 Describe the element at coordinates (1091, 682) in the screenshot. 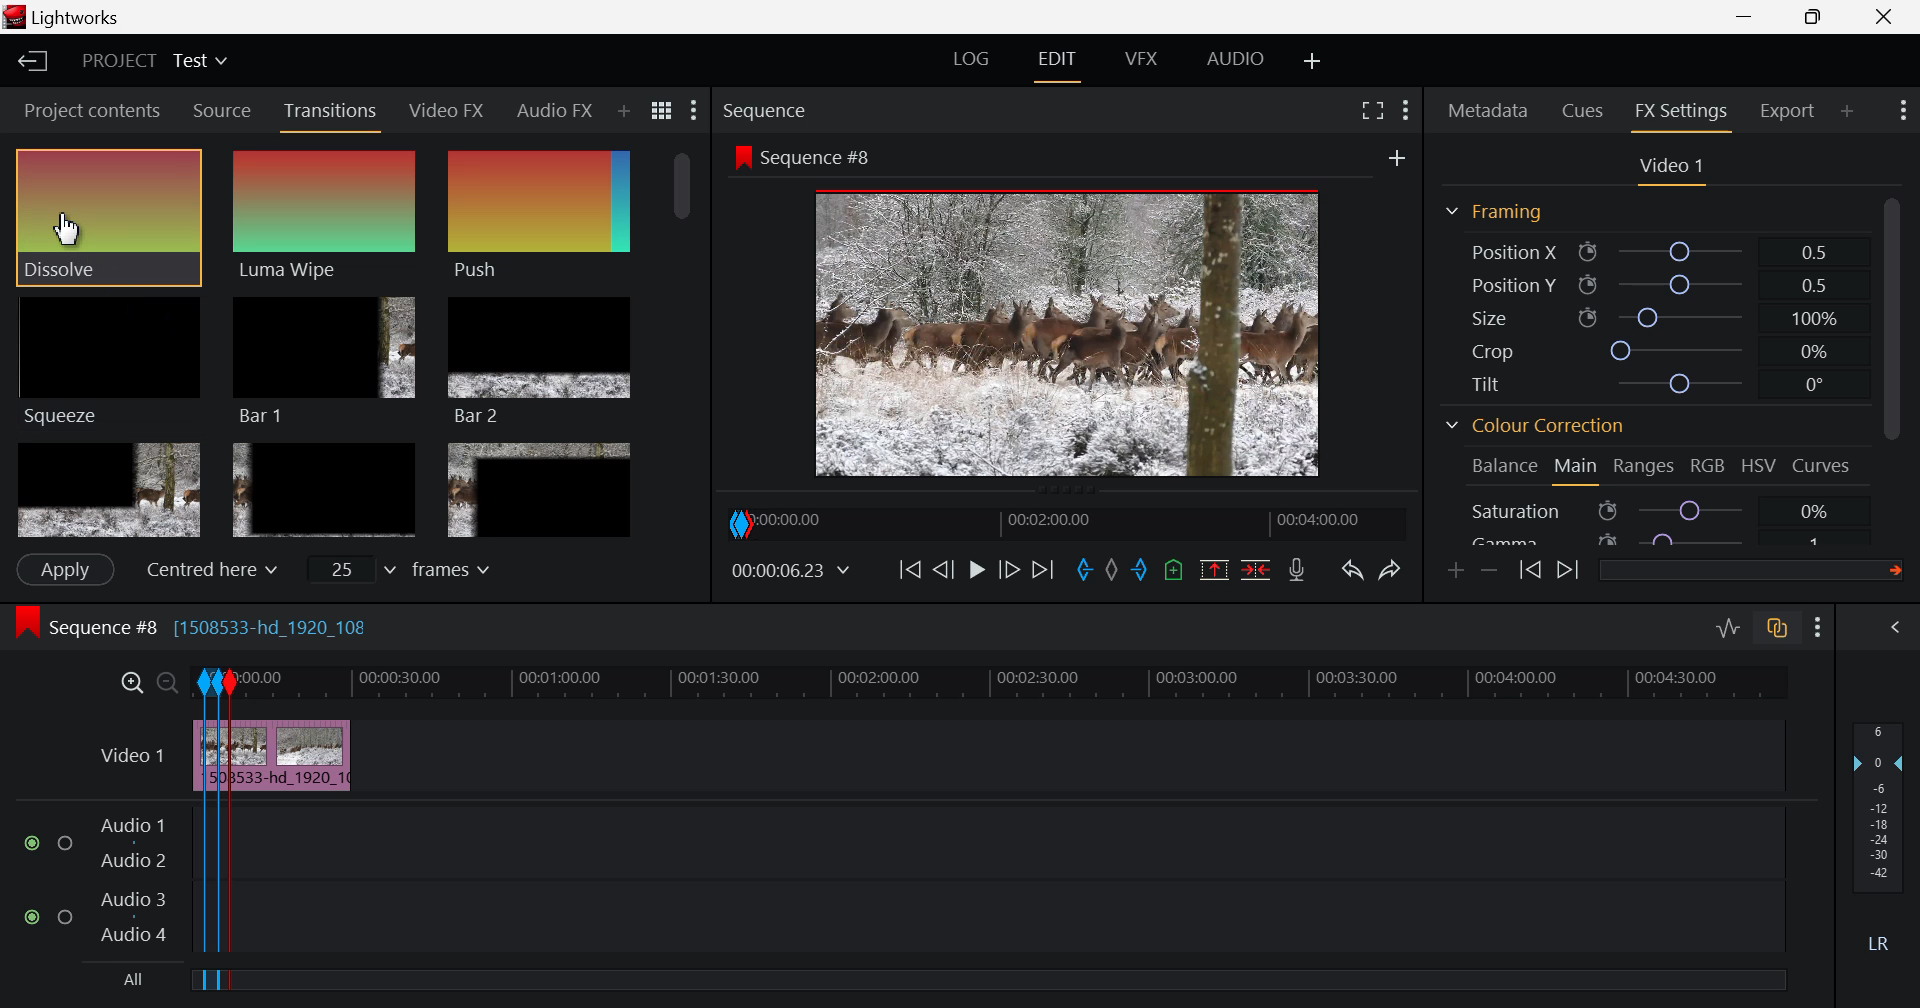

I see `Project Timeline` at that location.